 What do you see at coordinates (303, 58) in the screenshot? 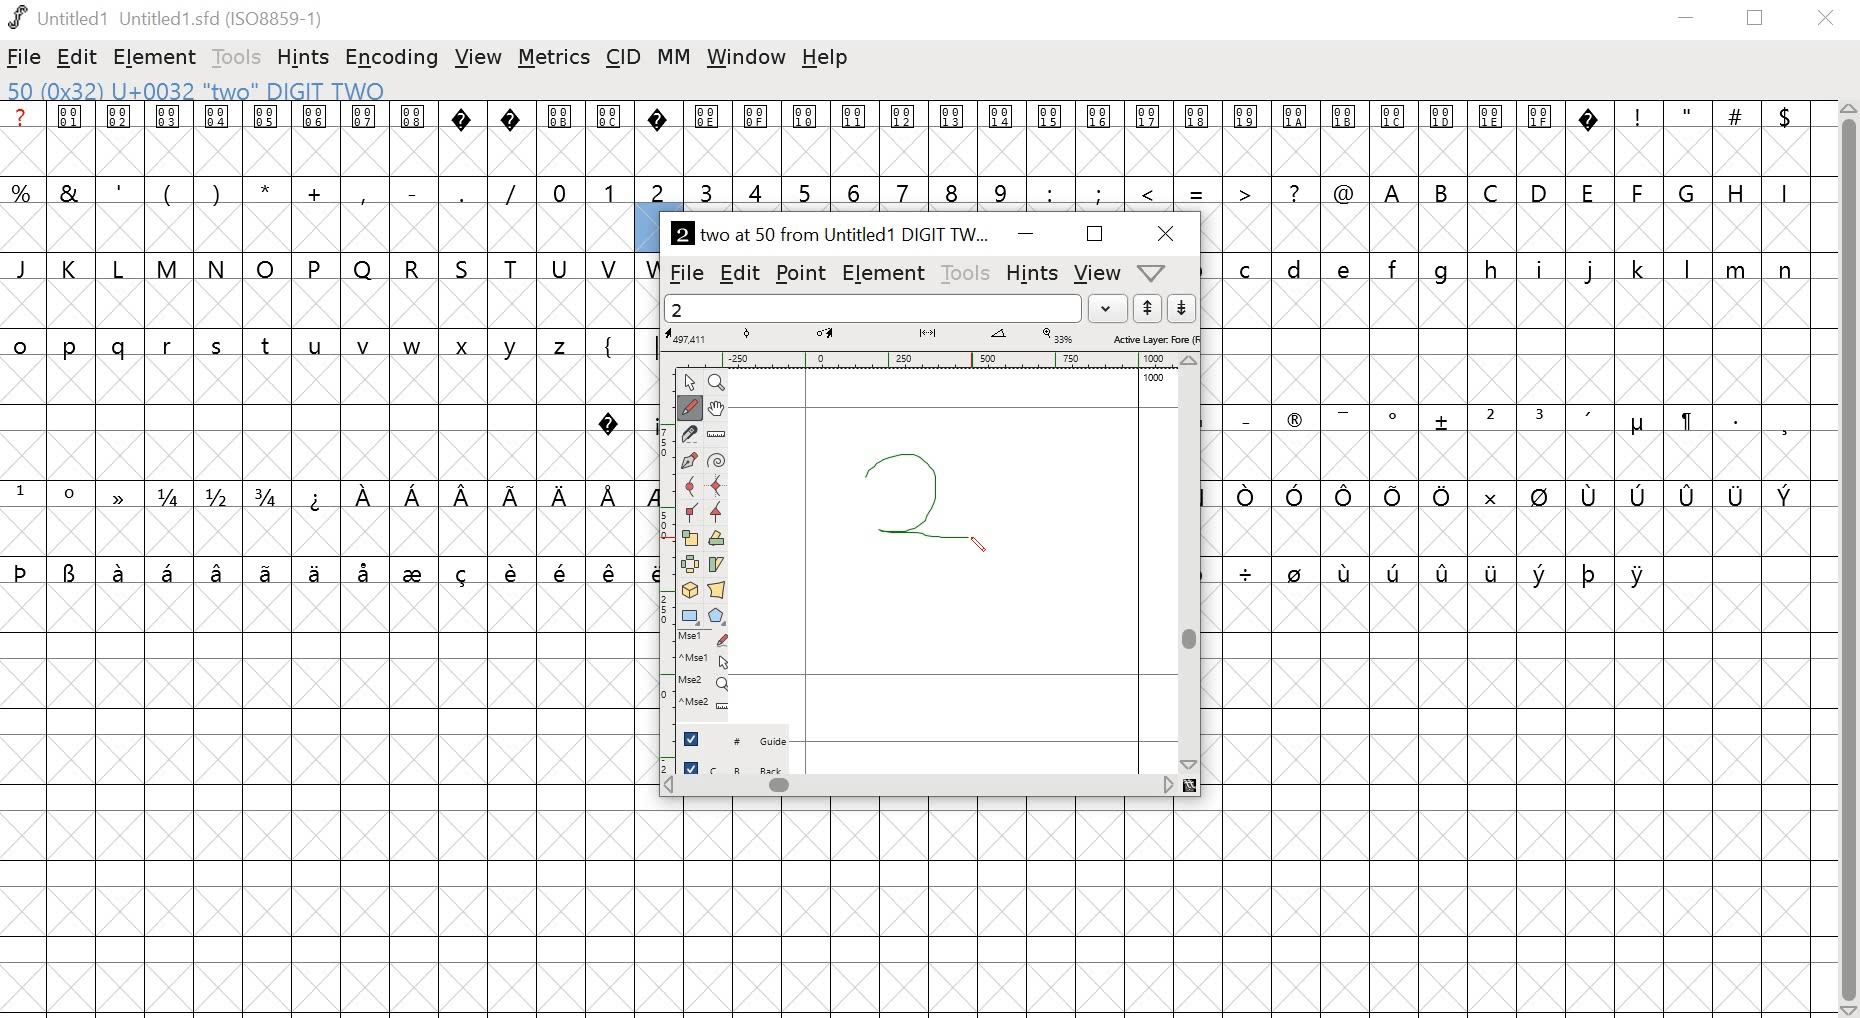
I see `hints` at bounding box center [303, 58].